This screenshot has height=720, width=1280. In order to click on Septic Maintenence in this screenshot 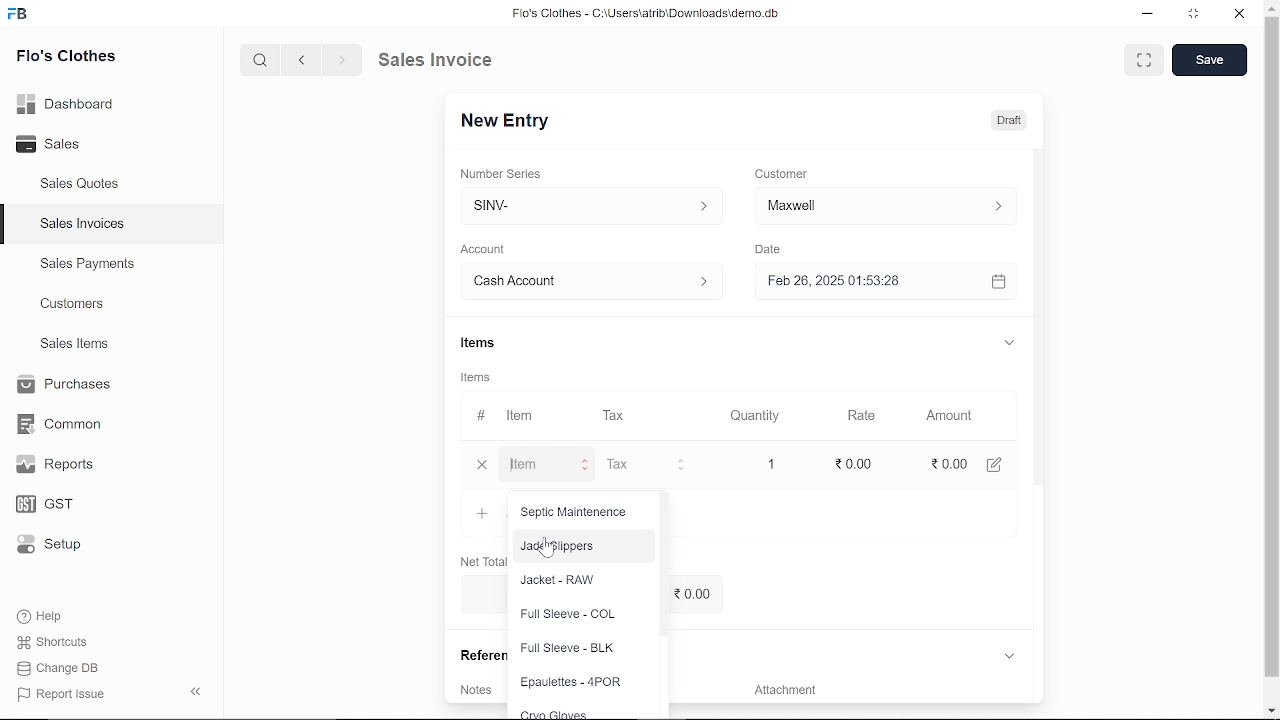, I will do `click(581, 515)`.